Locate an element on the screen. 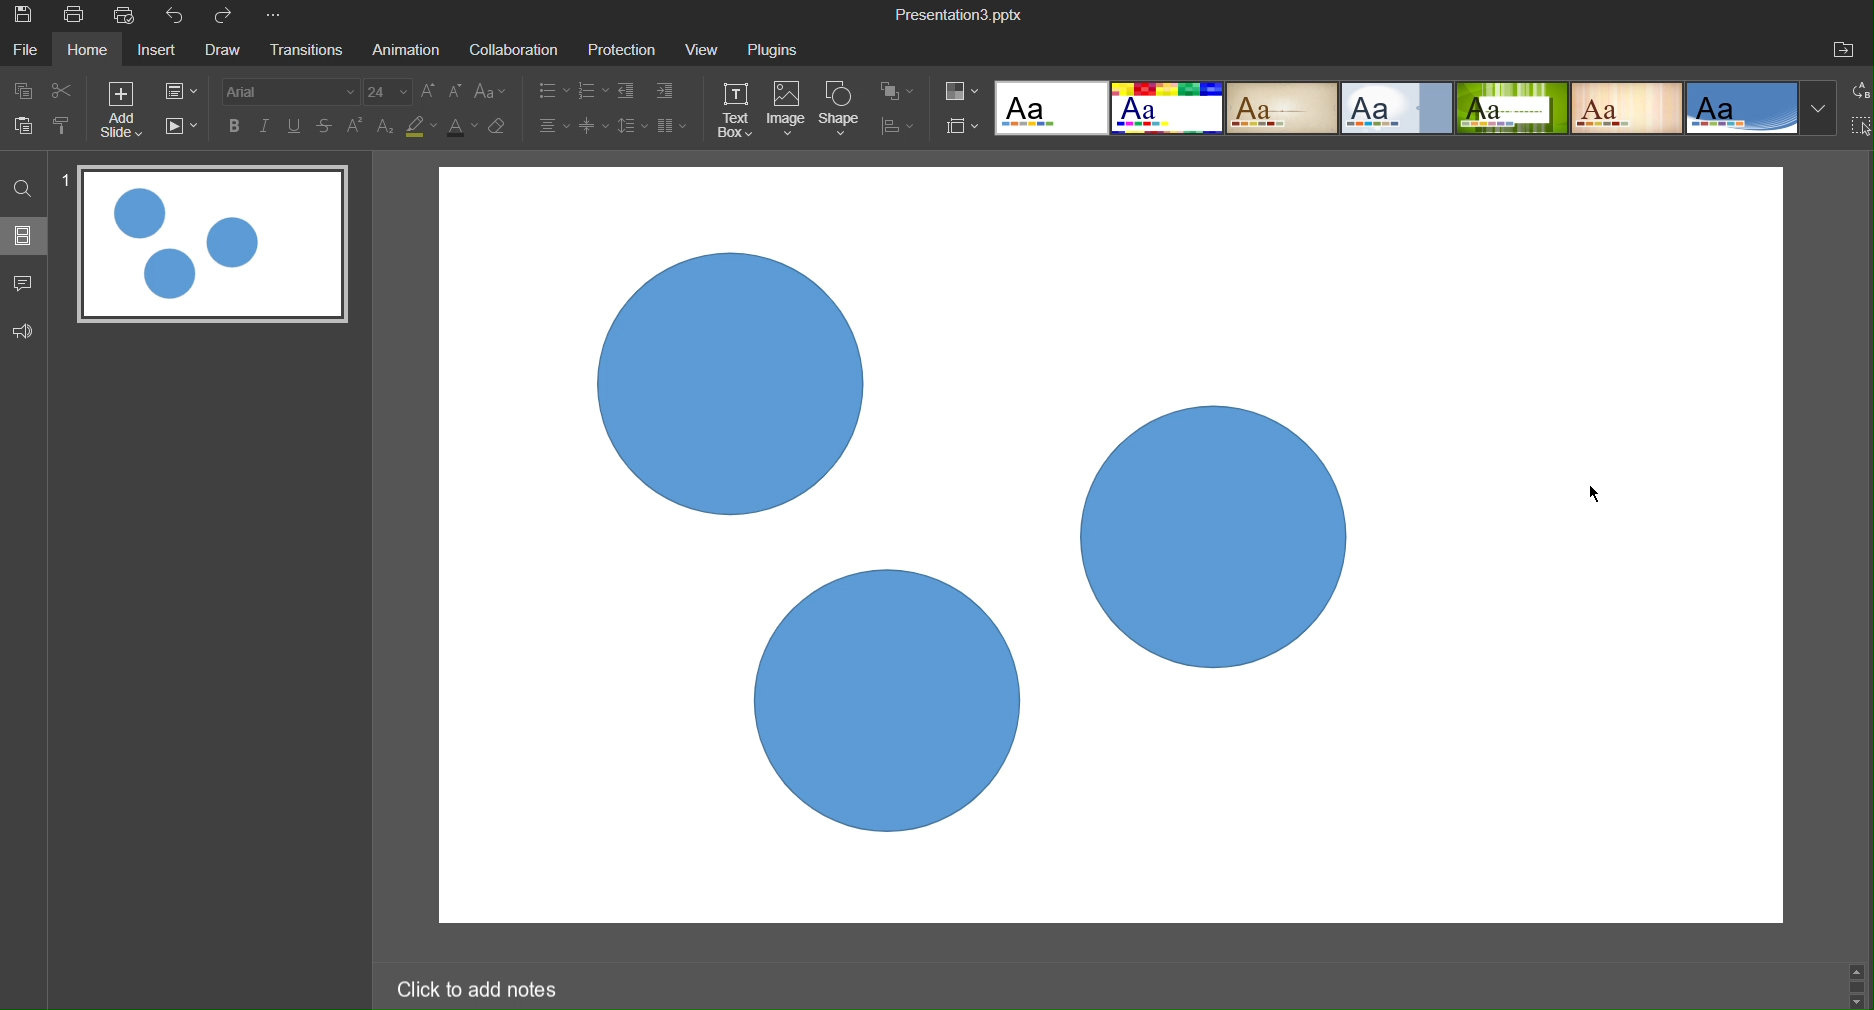  Paste is located at coordinates (22, 133).